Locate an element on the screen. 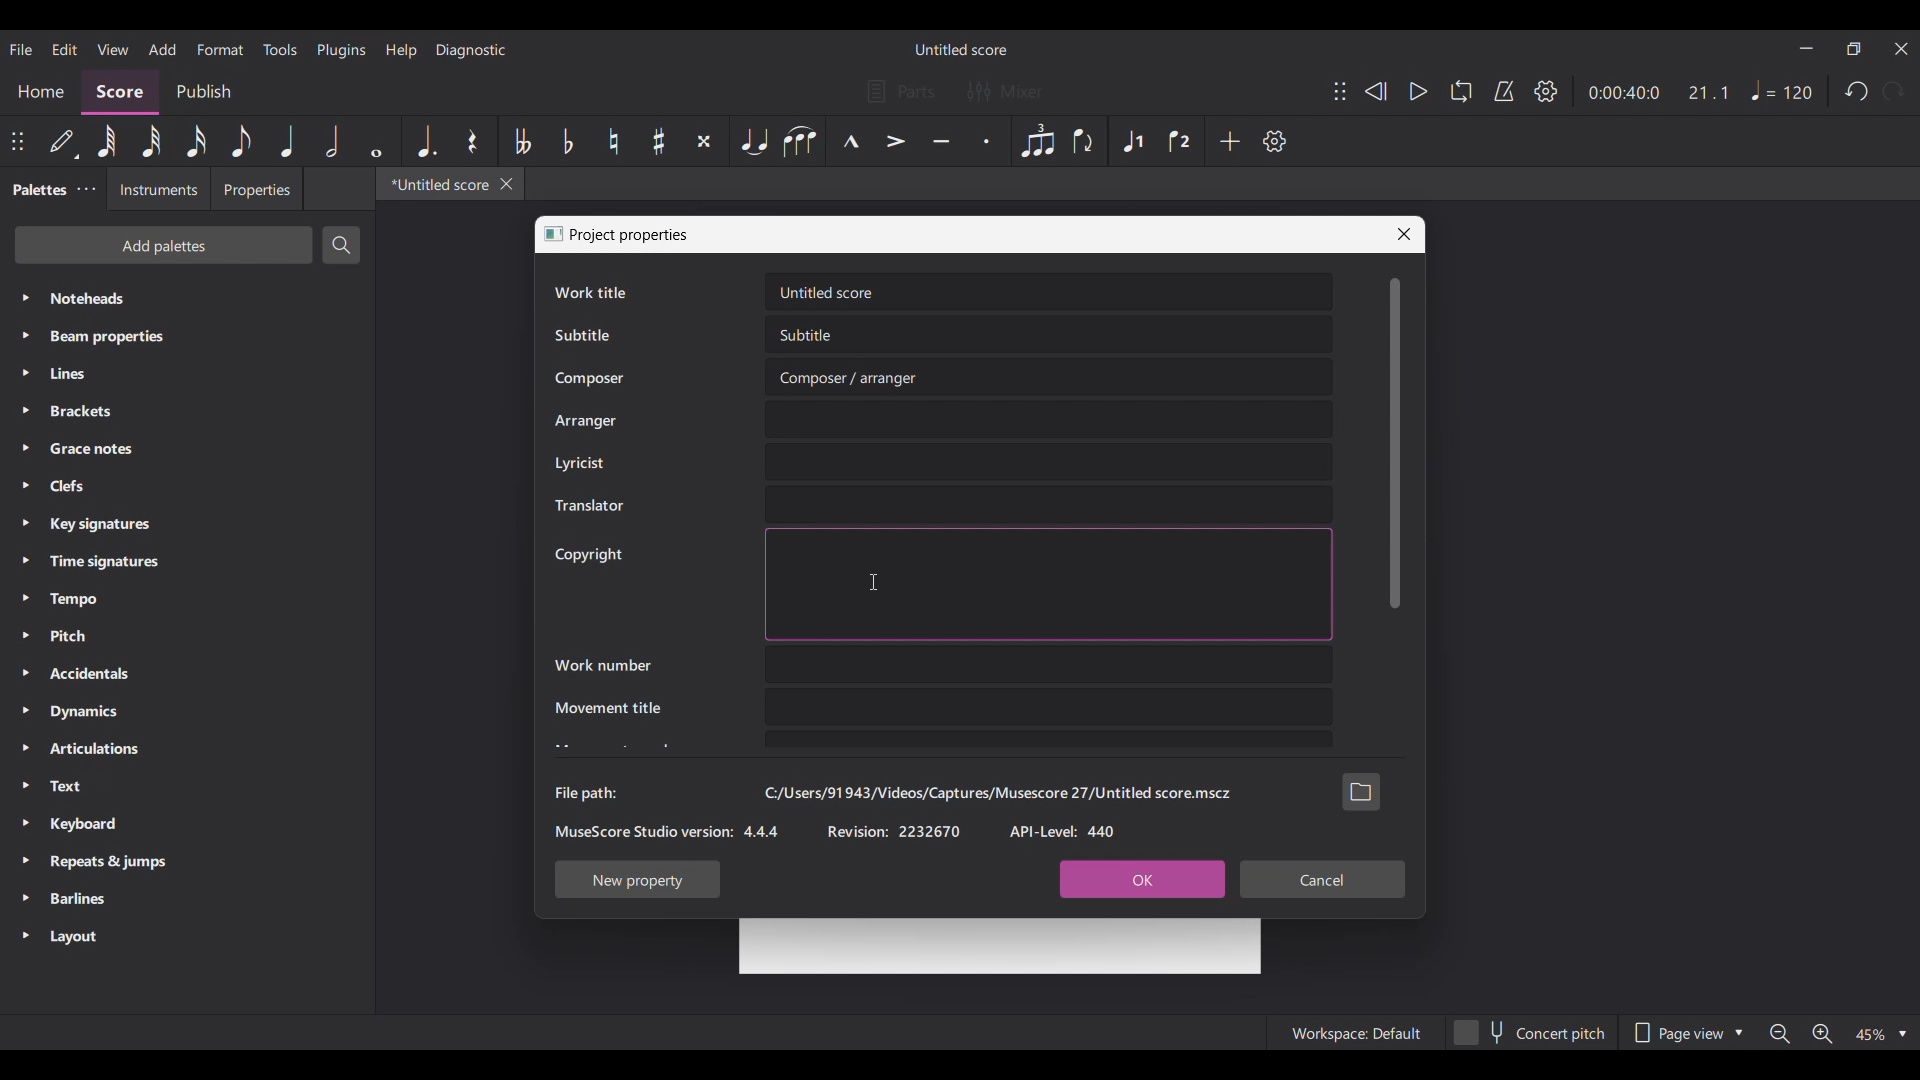  Clefs is located at coordinates (186, 485).